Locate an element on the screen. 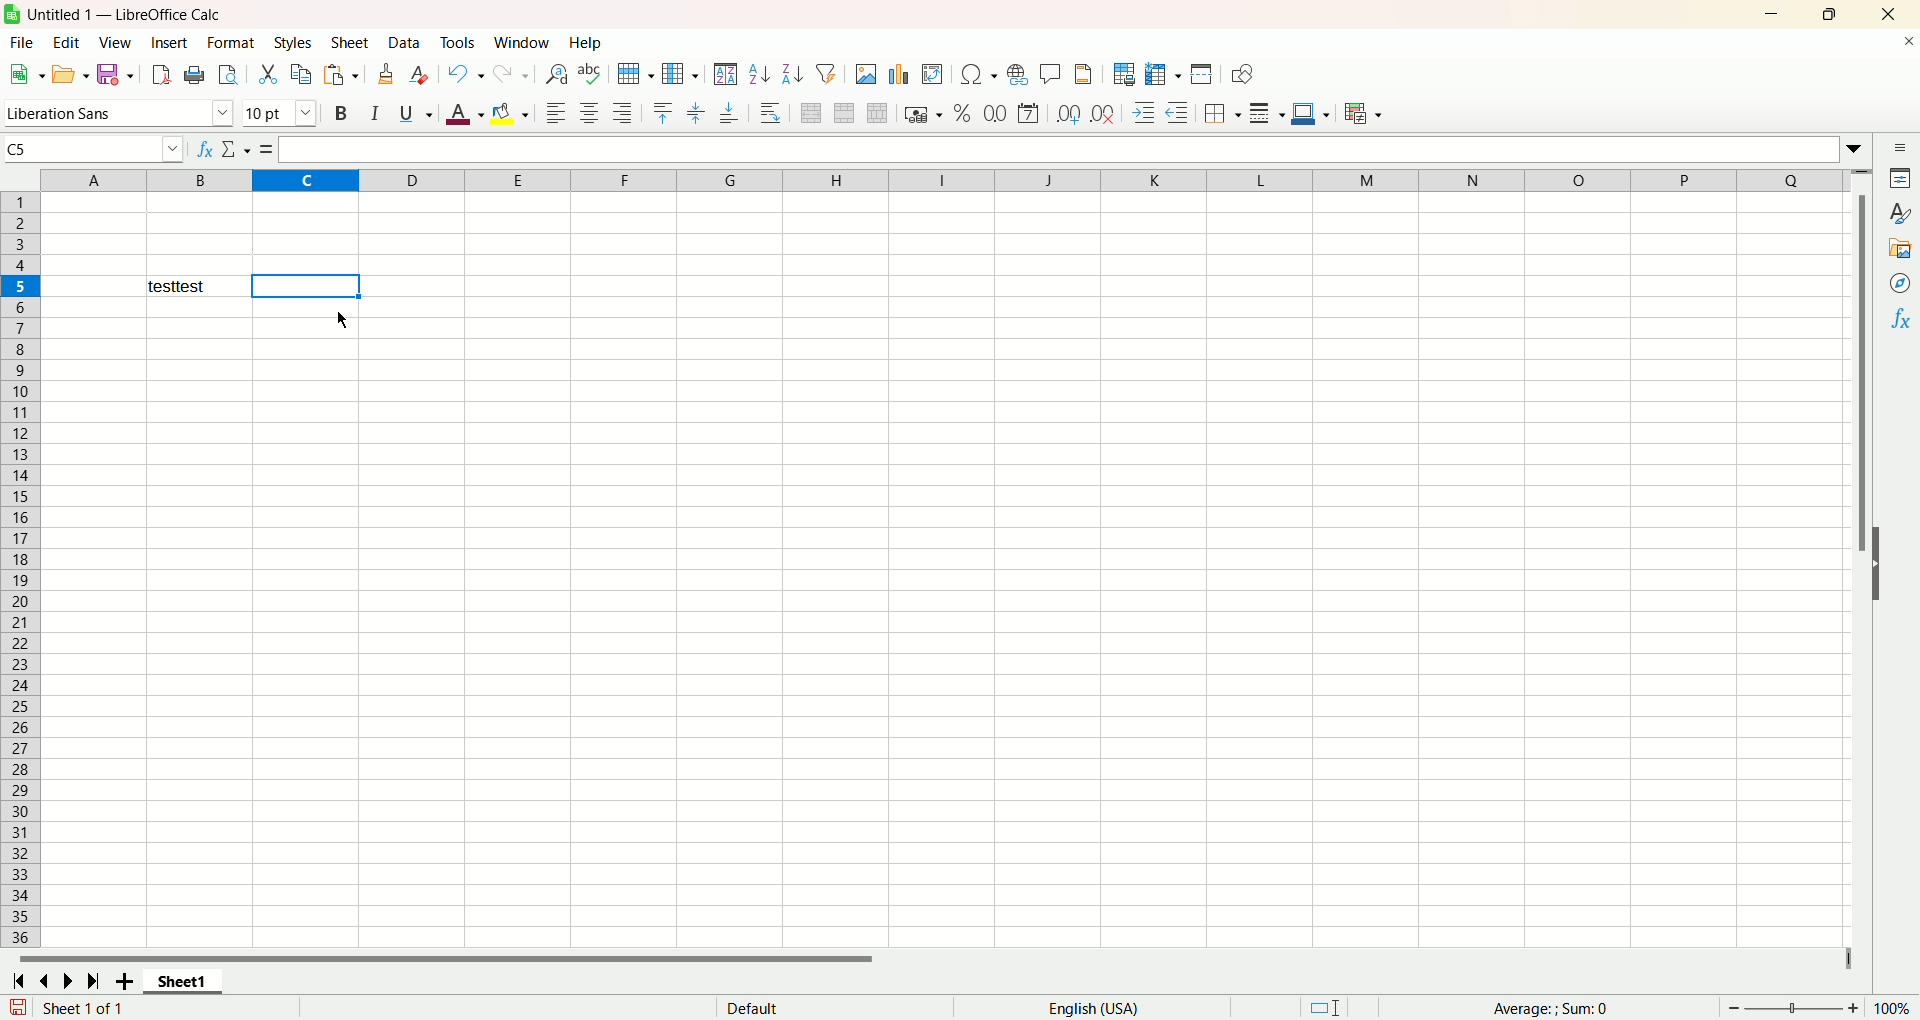  name box is located at coordinates (96, 146).